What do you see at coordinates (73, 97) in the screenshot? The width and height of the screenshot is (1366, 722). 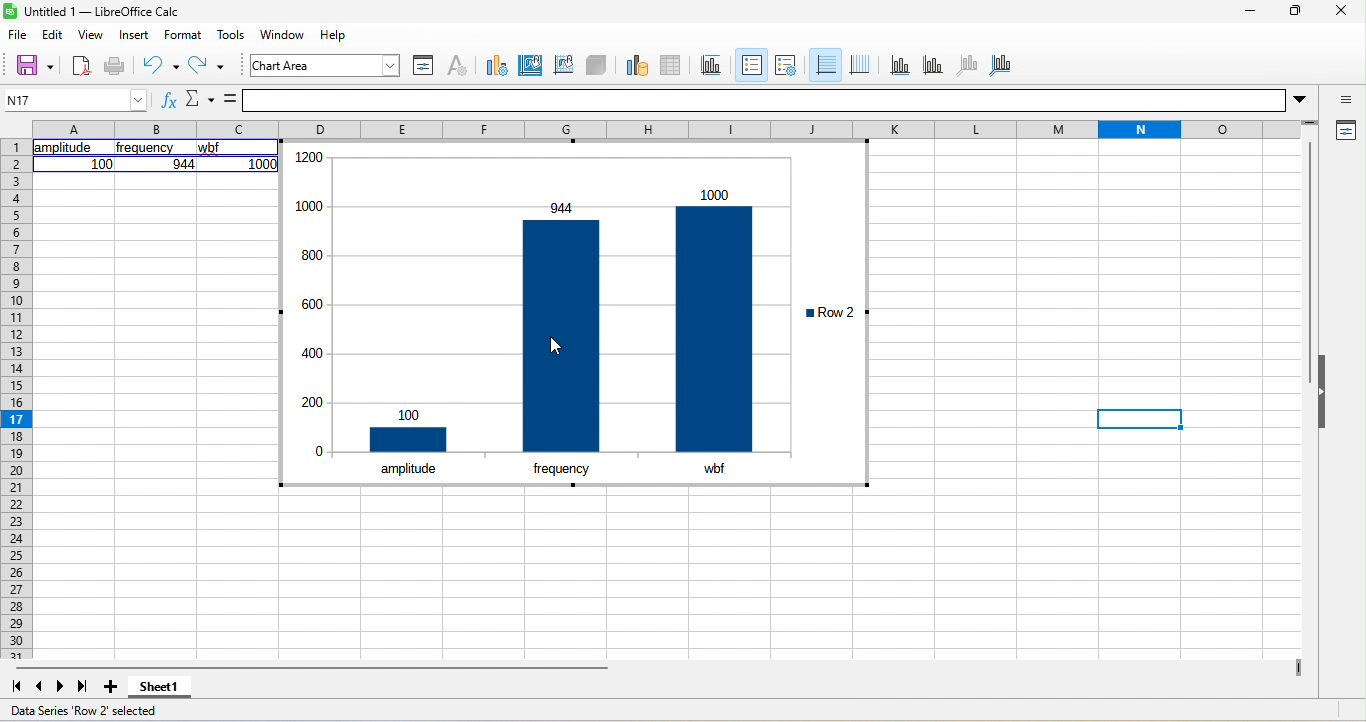 I see `N17` at bounding box center [73, 97].